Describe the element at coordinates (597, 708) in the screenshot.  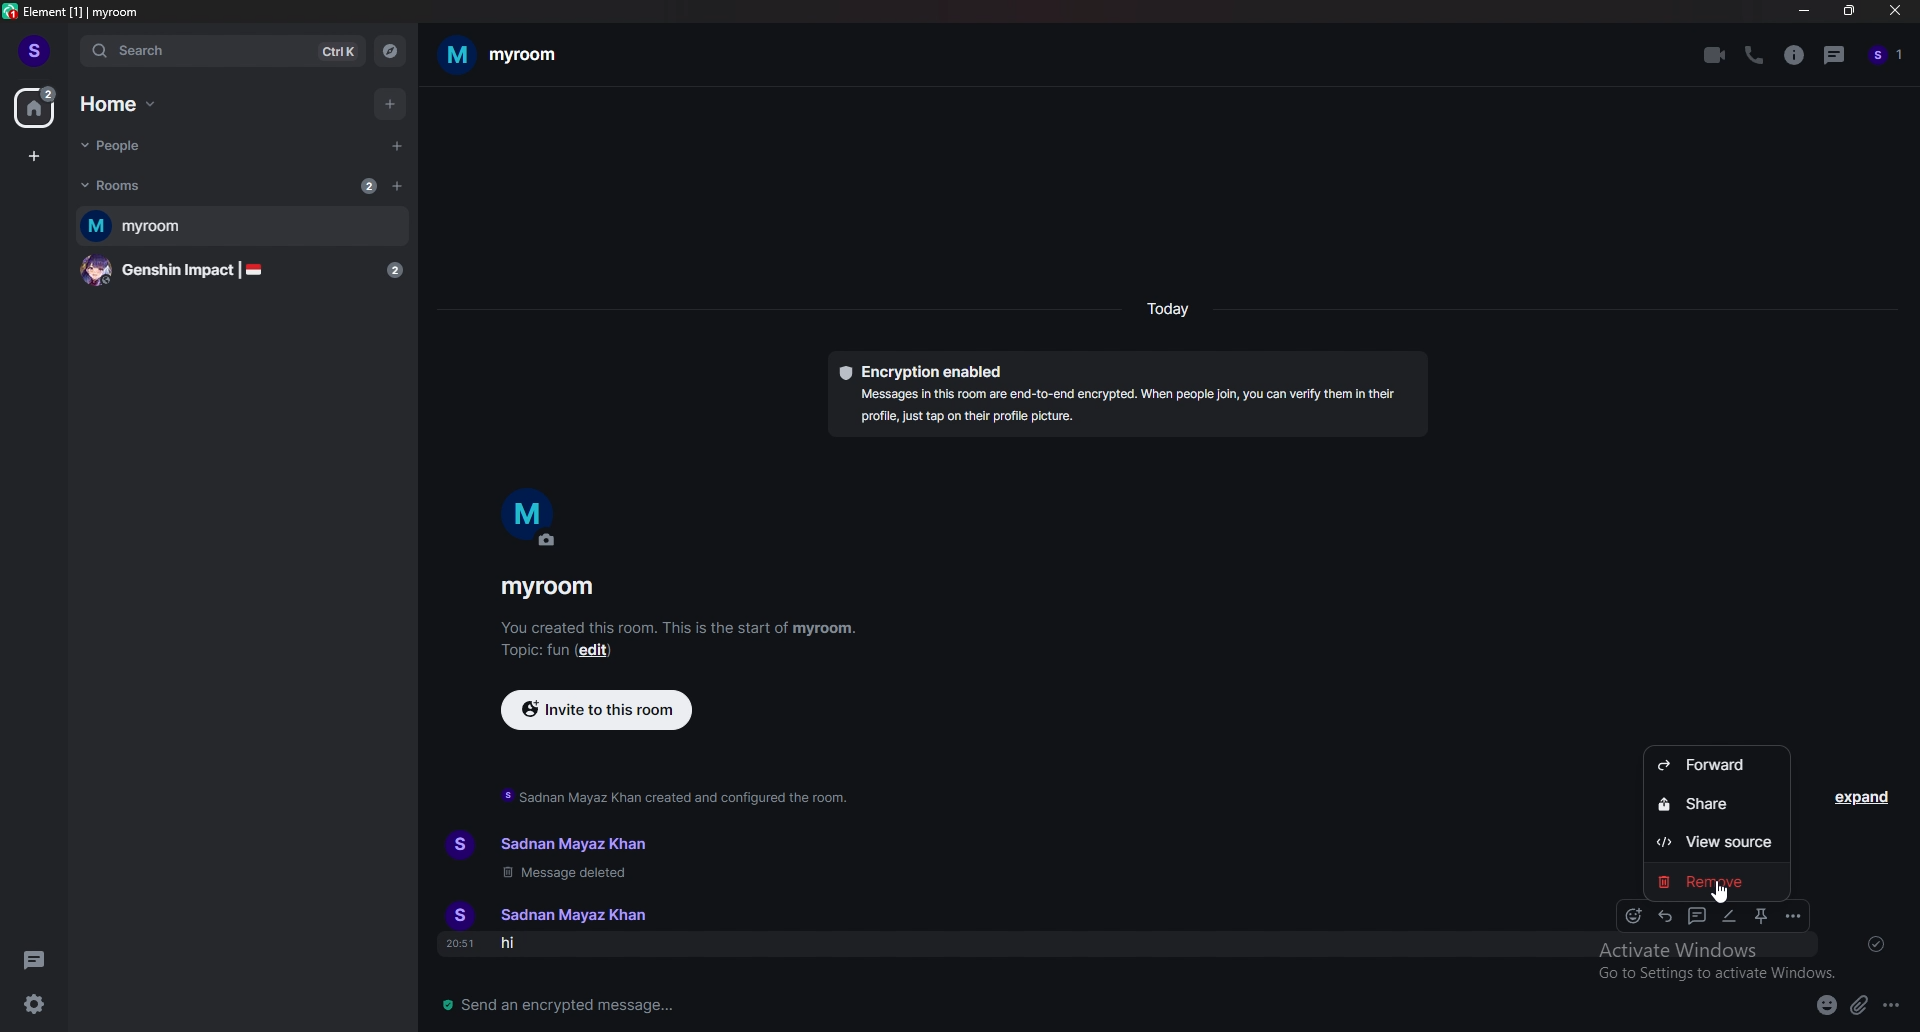
I see `invite to this room` at that location.